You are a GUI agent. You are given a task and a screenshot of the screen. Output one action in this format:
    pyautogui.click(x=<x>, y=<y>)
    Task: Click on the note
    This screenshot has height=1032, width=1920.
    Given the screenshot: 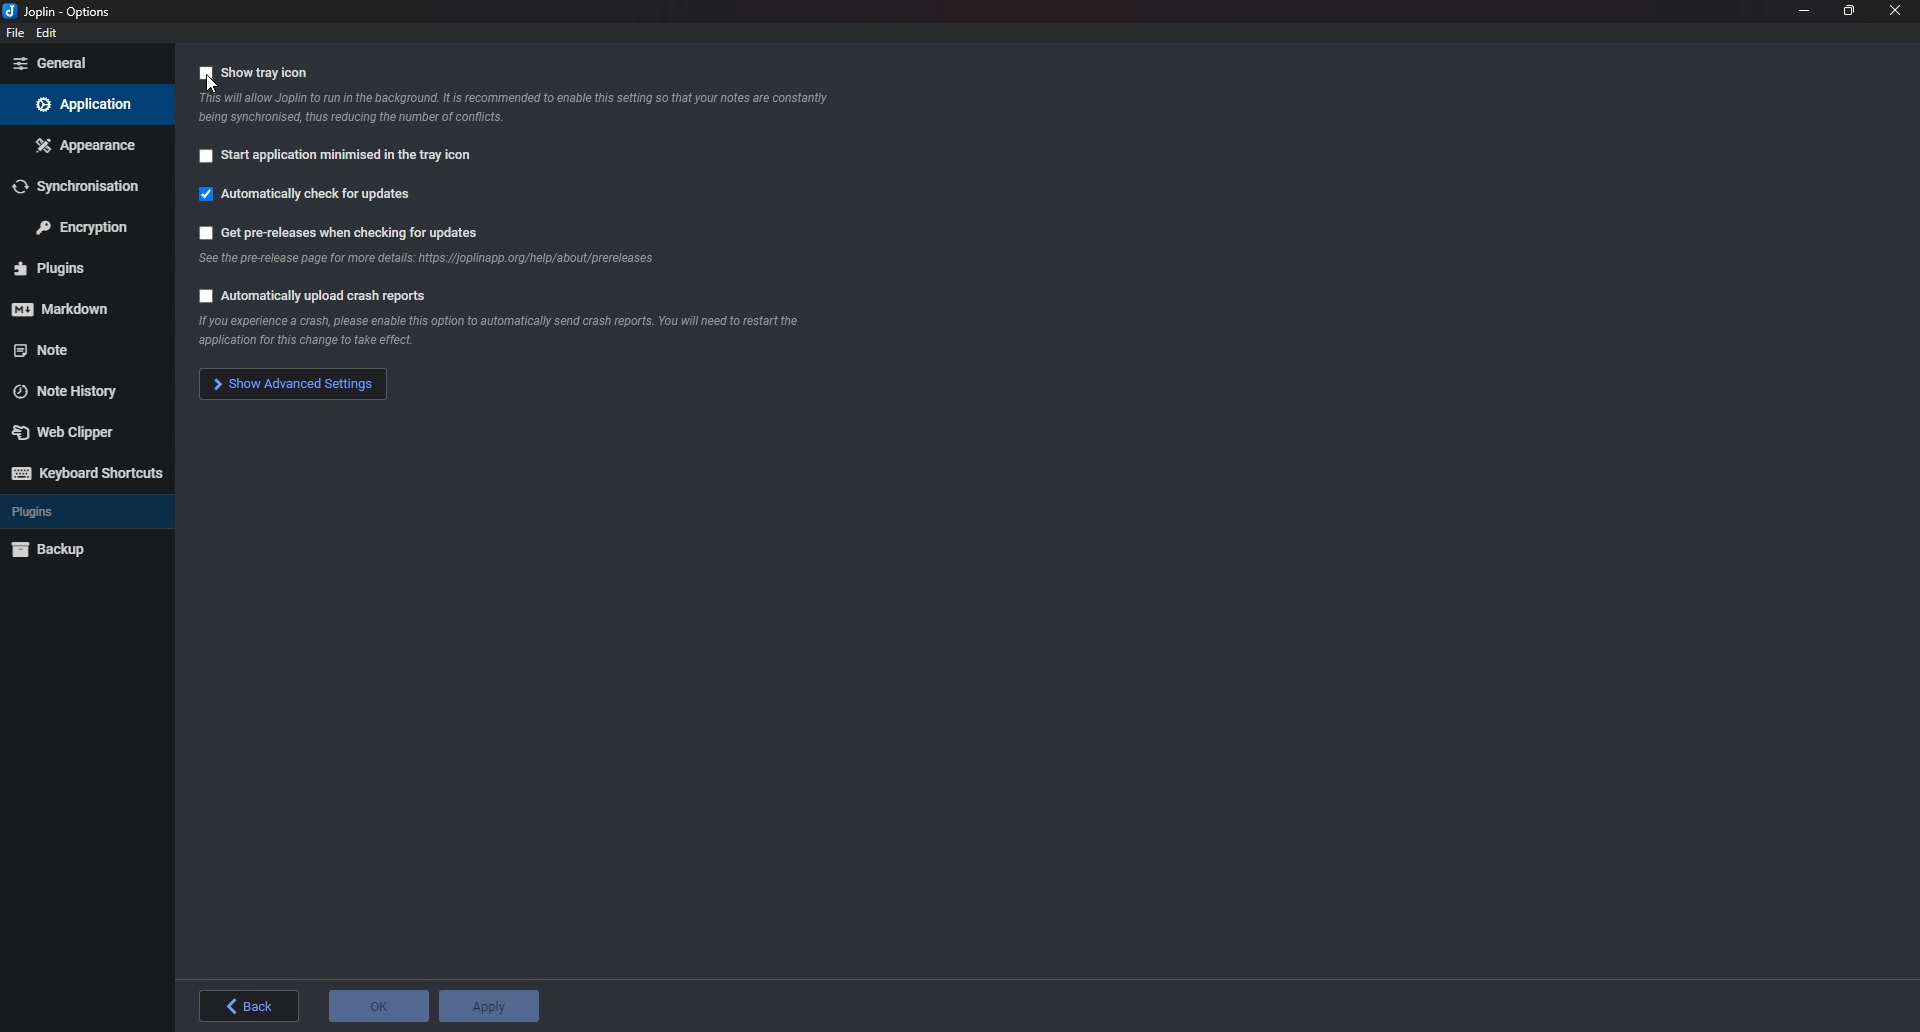 What is the action you would take?
    pyautogui.click(x=74, y=350)
    